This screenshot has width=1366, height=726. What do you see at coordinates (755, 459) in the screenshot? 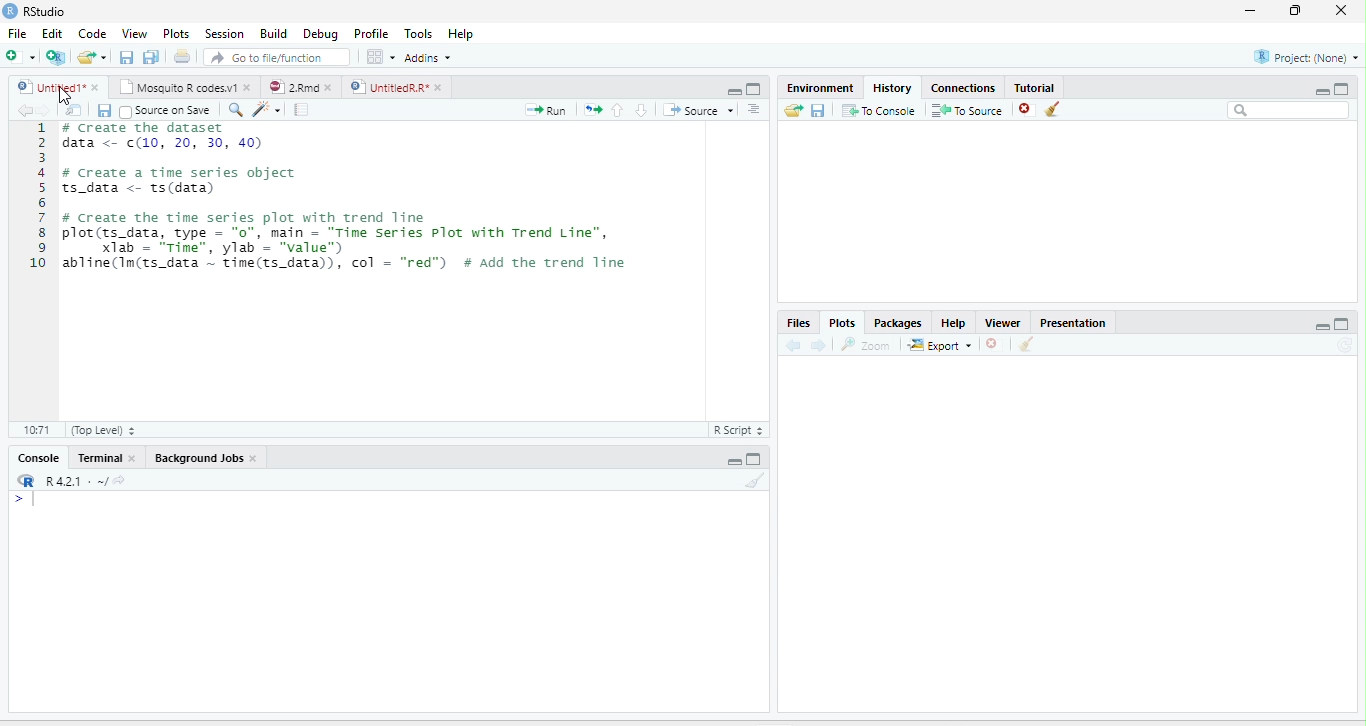
I see `Maximize` at bounding box center [755, 459].